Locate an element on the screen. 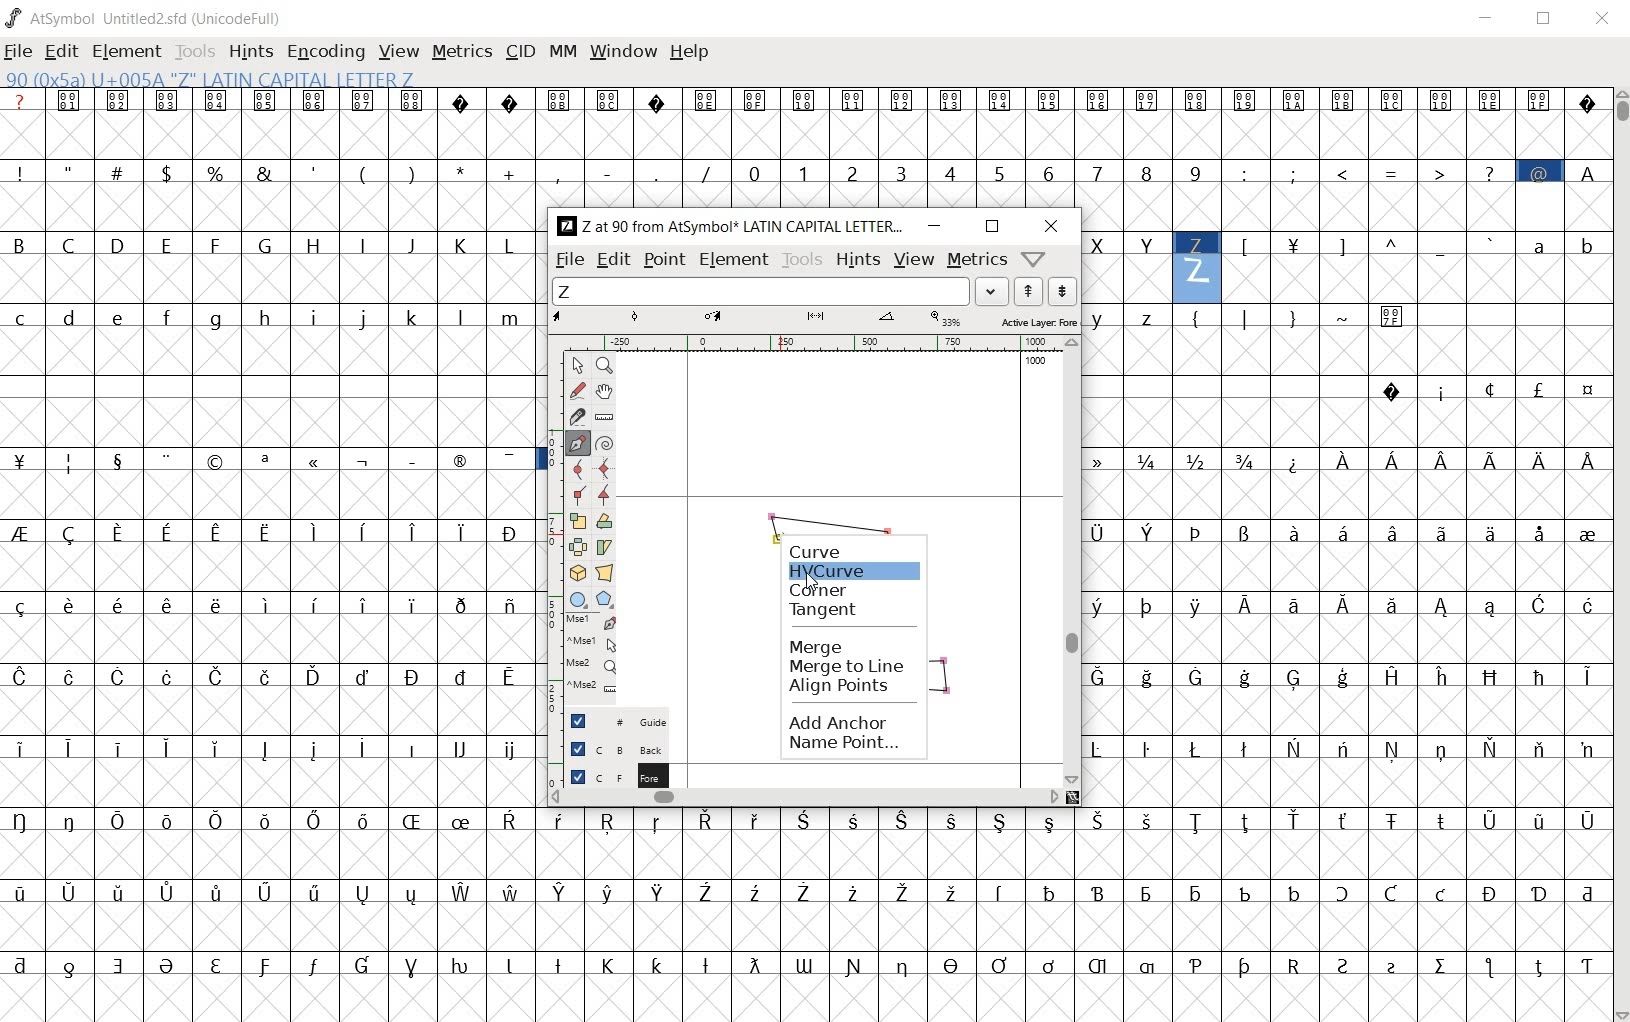  mm is located at coordinates (563, 51).